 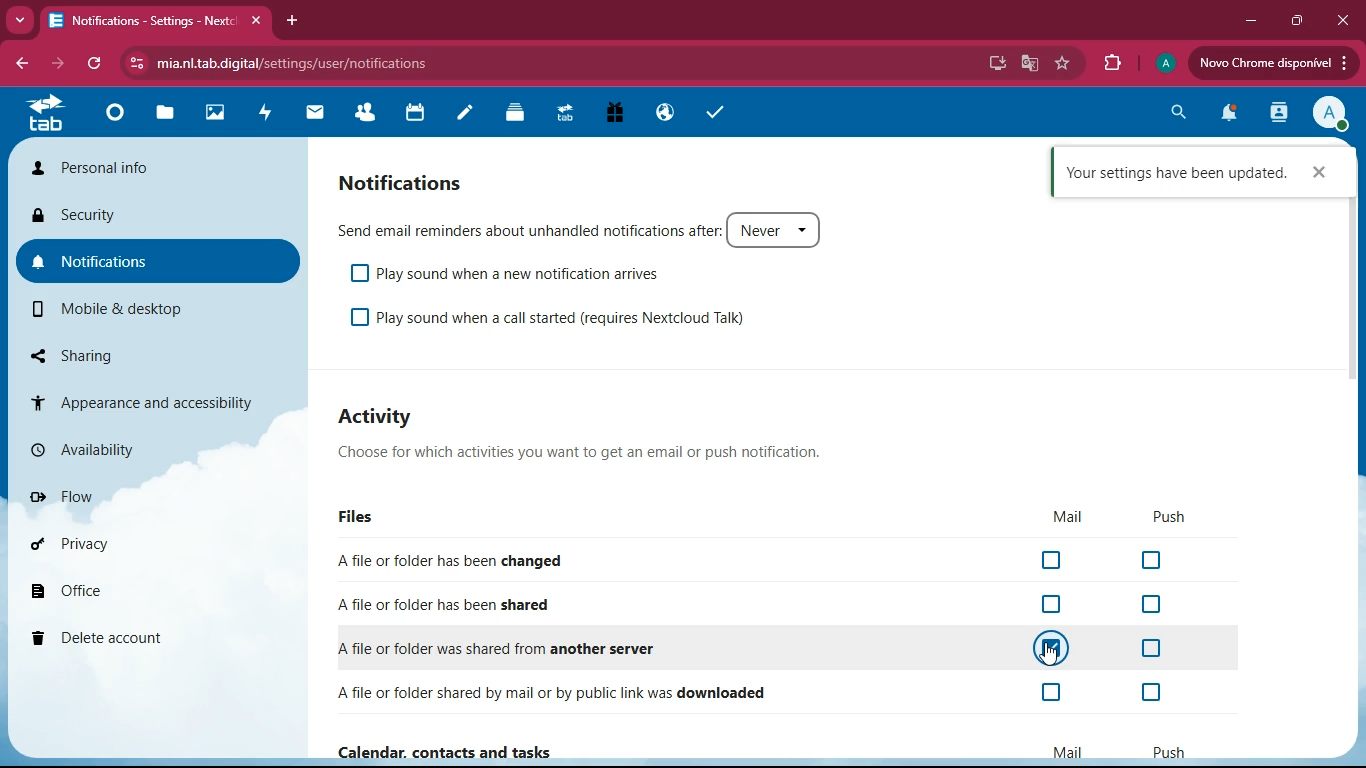 I want to click on activity, so click(x=261, y=114).